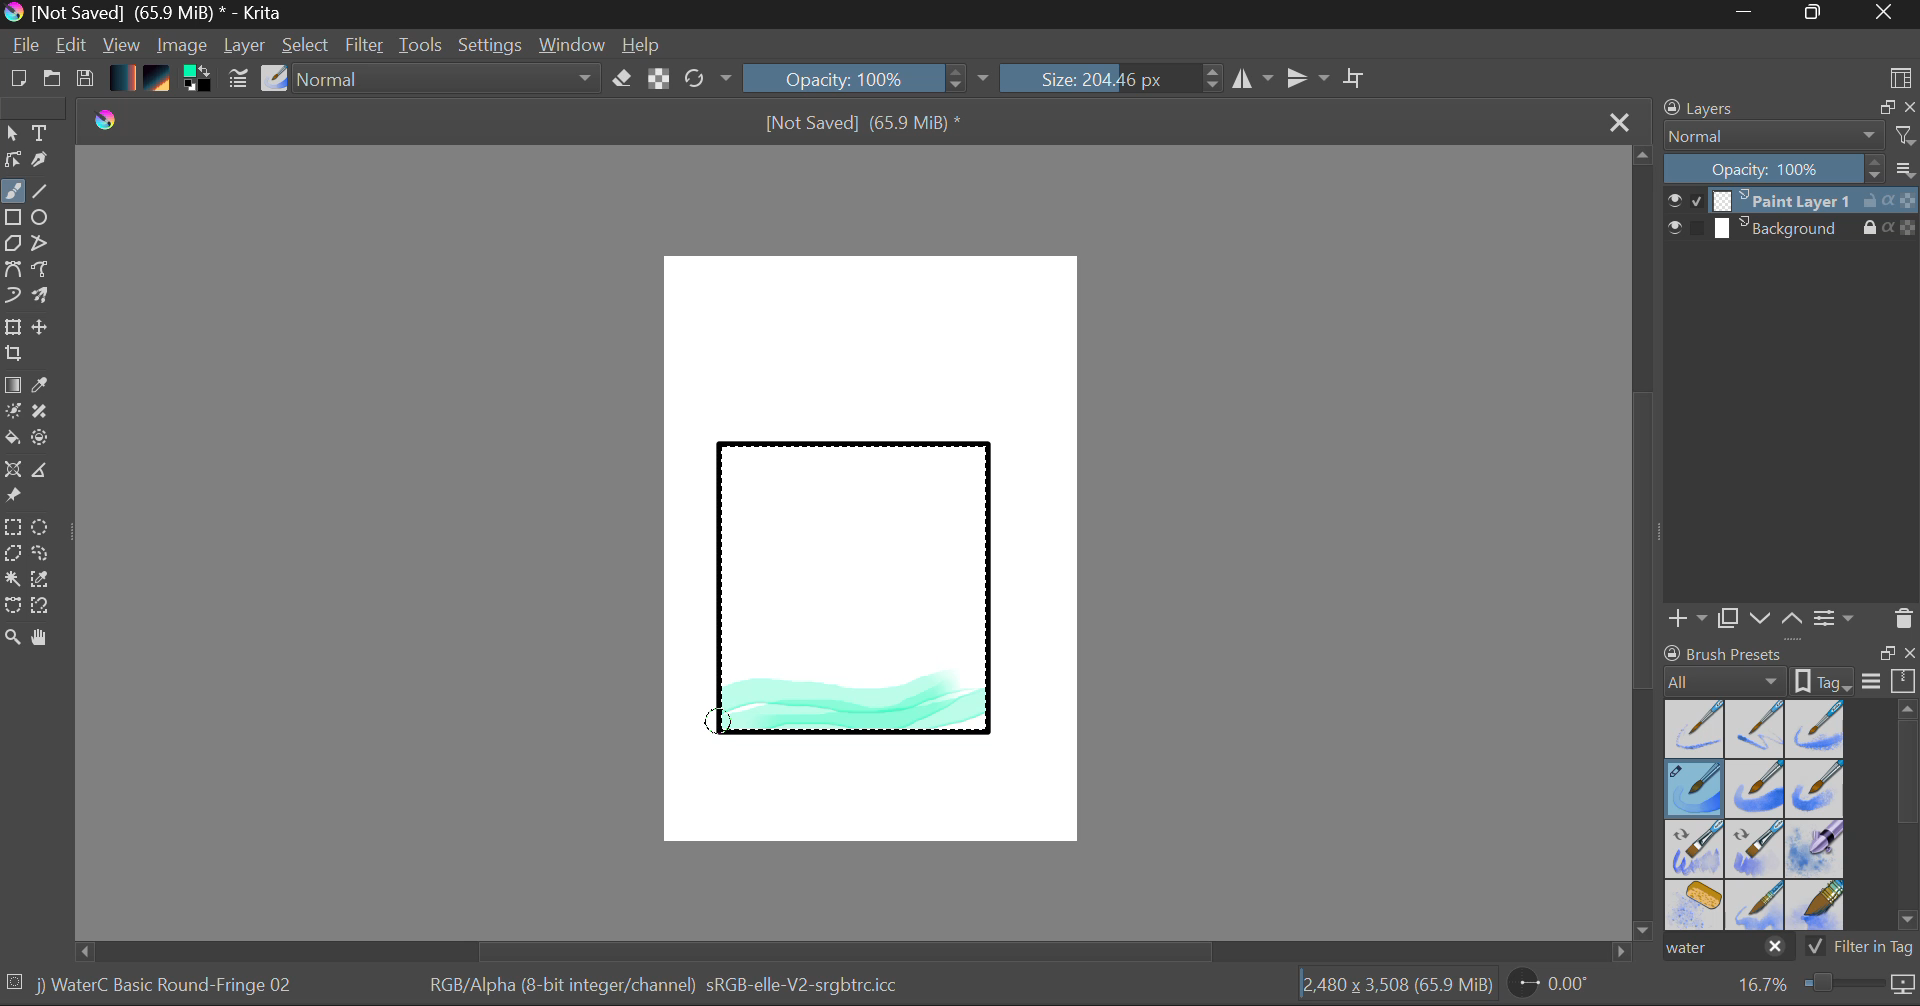 This screenshot has width=1920, height=1006. Describe the element at coordinates (1814, 729) in the screenshot. I see `Water C - Wet Pattern` at that location.